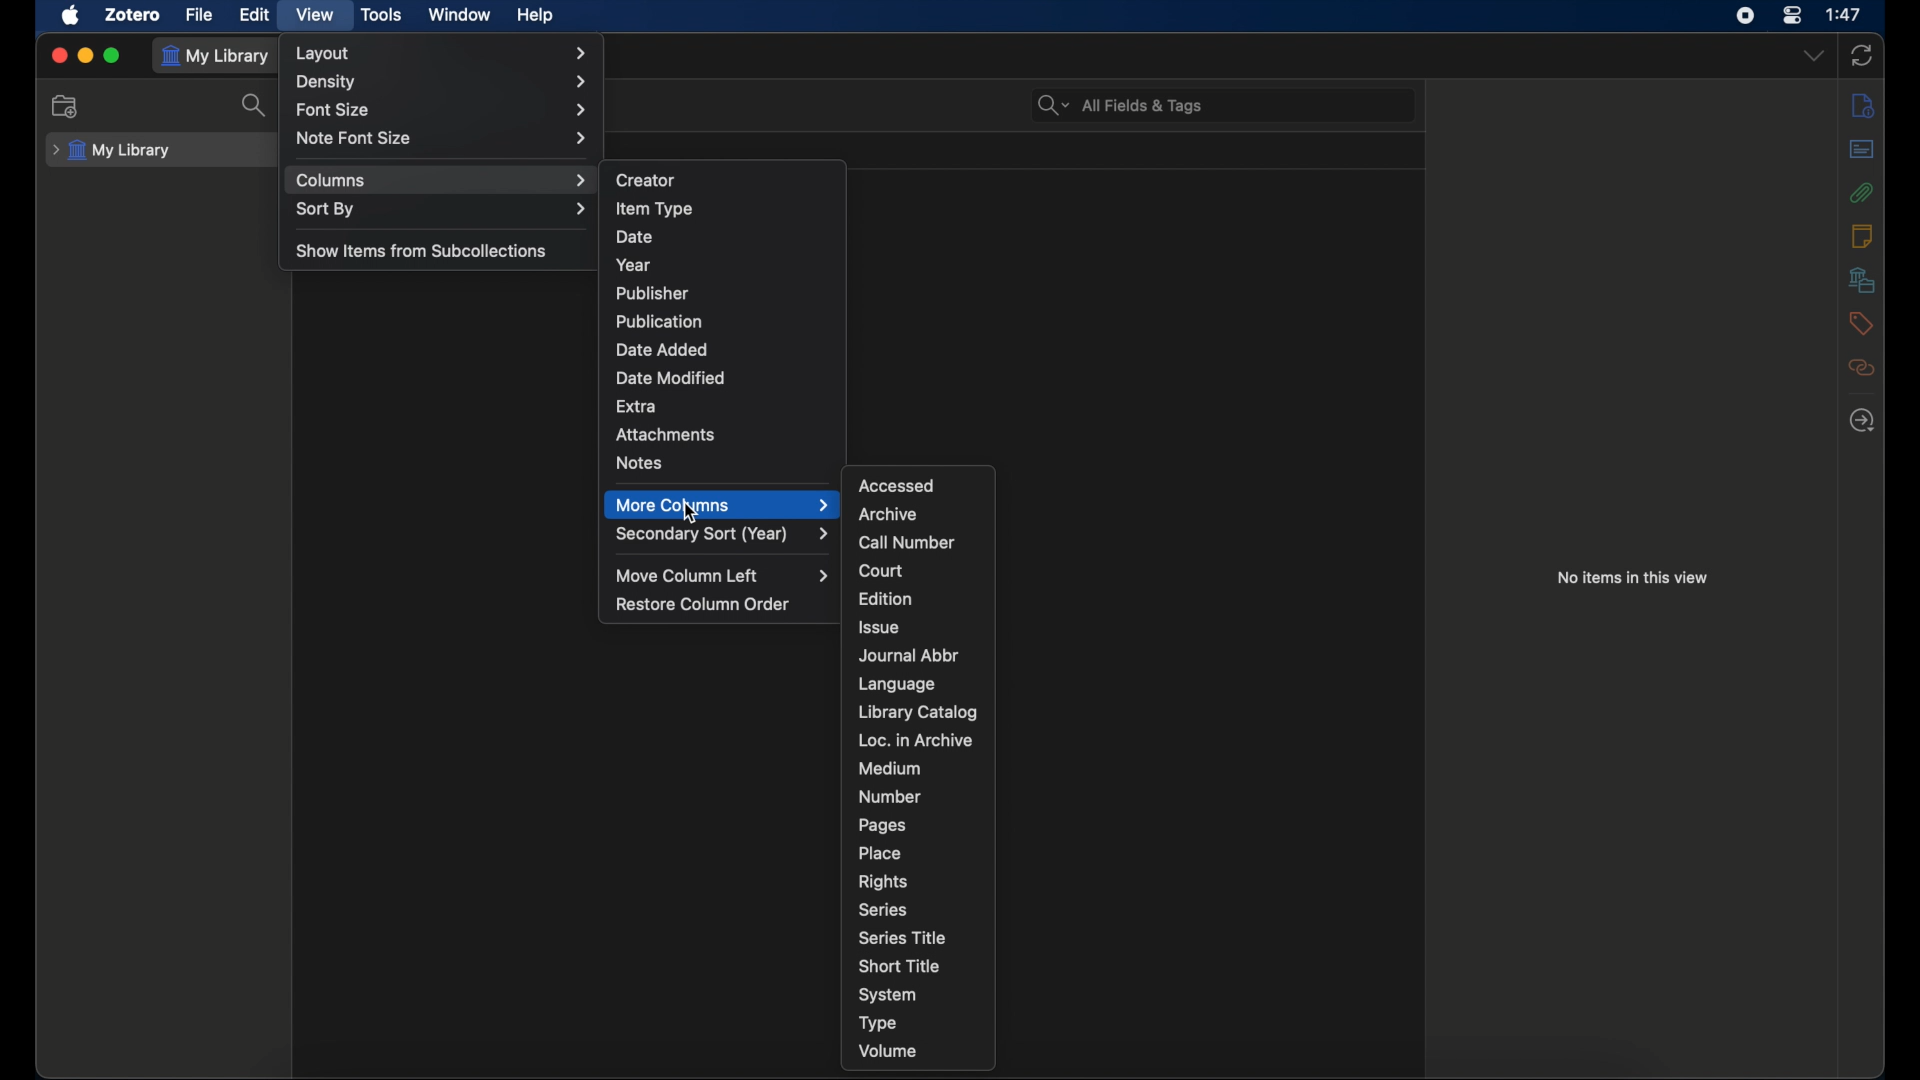 The image size is (1920, 1080). Describe the element at coordinates (1862, 192) in the screenshot. I see `attachments` at that location.